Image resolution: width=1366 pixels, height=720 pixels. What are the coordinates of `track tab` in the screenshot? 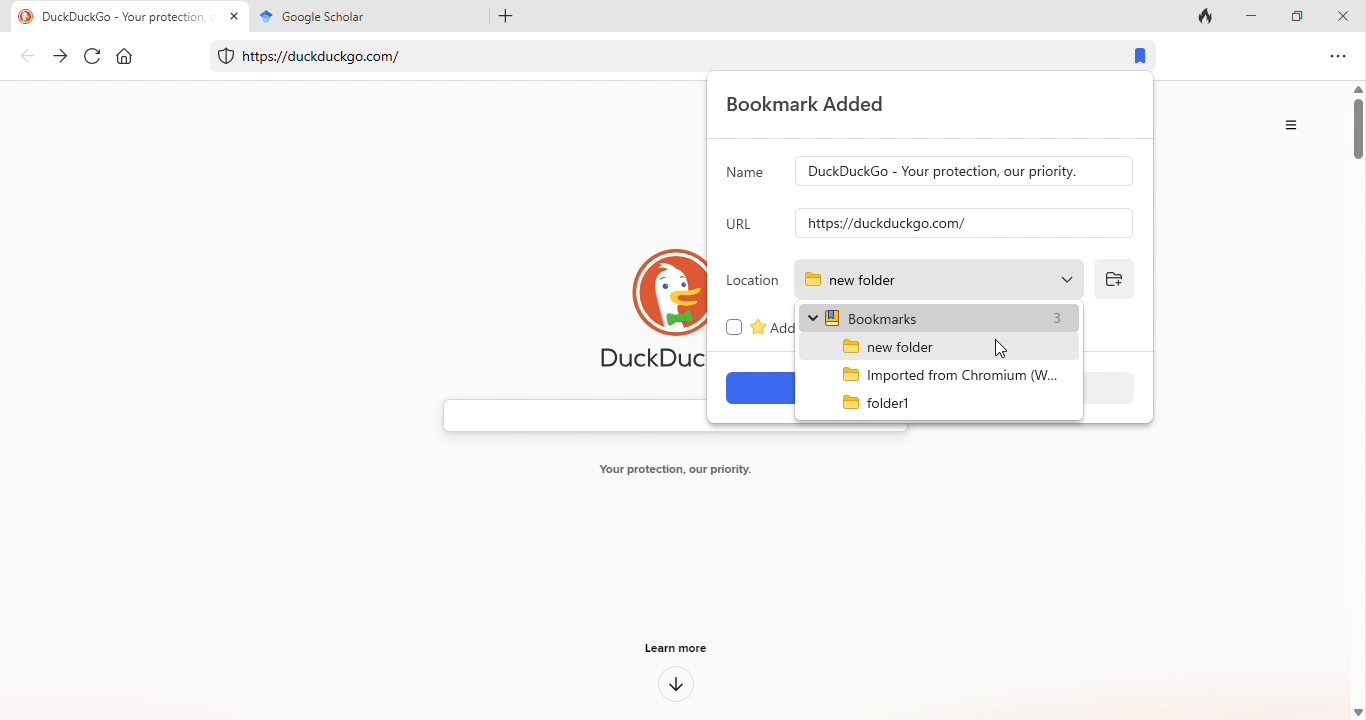 It's located at (1210, 15).